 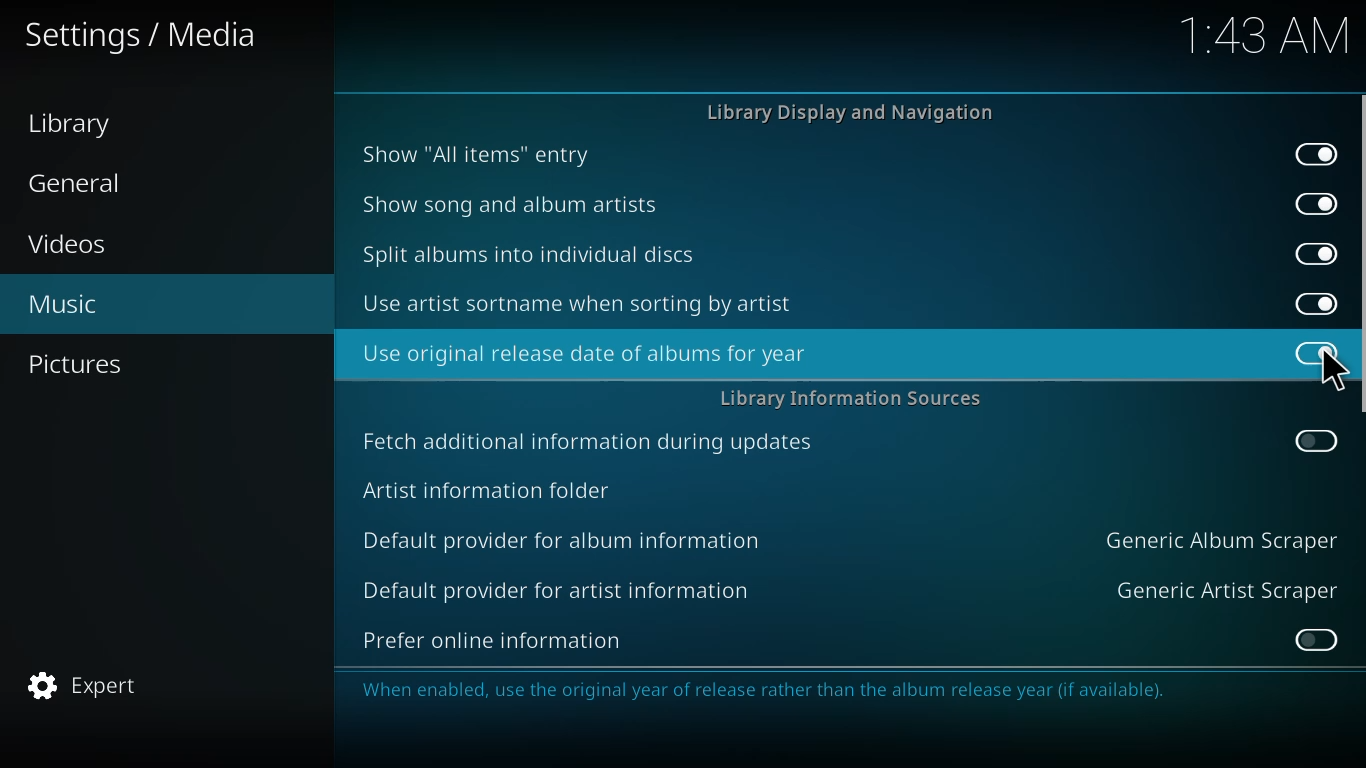 What do you see at coordinates (583, 353) in the screenshot?
I see `use original release date of album` at bounding box center [583, 353].